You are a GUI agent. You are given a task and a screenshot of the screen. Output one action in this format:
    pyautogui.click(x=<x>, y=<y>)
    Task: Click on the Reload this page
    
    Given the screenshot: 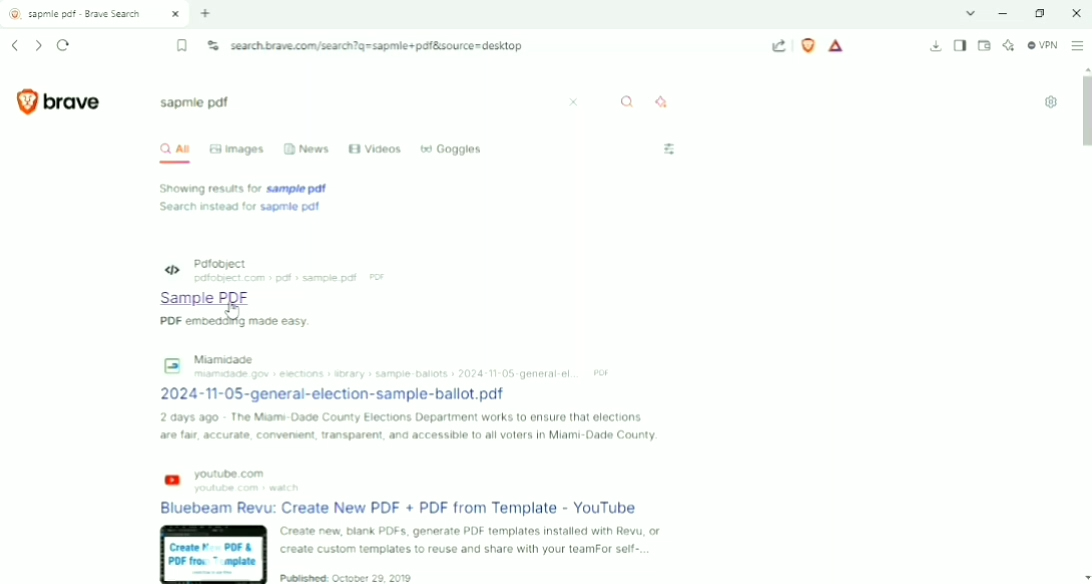 What is the action you would take?
    pyautogui.click(x=64, y=45)
    